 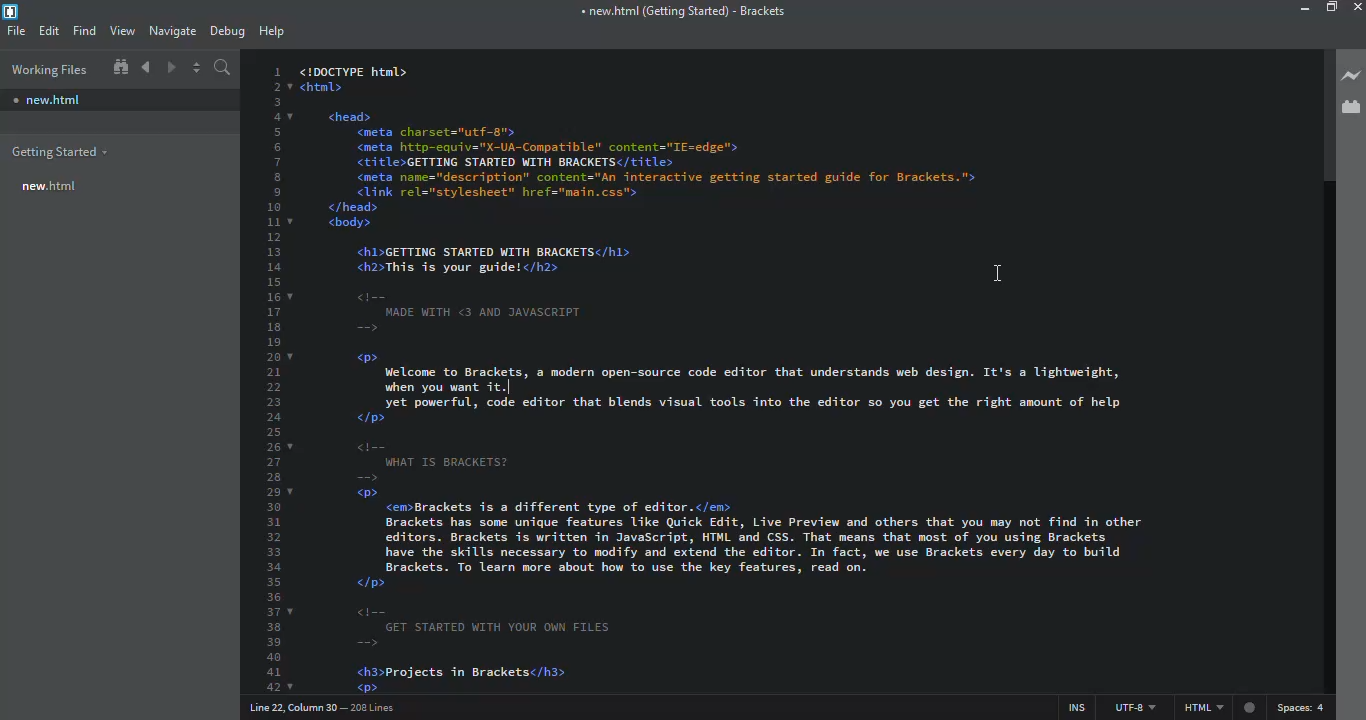 I want to click on navigate forward, so click(x=172, y=68).